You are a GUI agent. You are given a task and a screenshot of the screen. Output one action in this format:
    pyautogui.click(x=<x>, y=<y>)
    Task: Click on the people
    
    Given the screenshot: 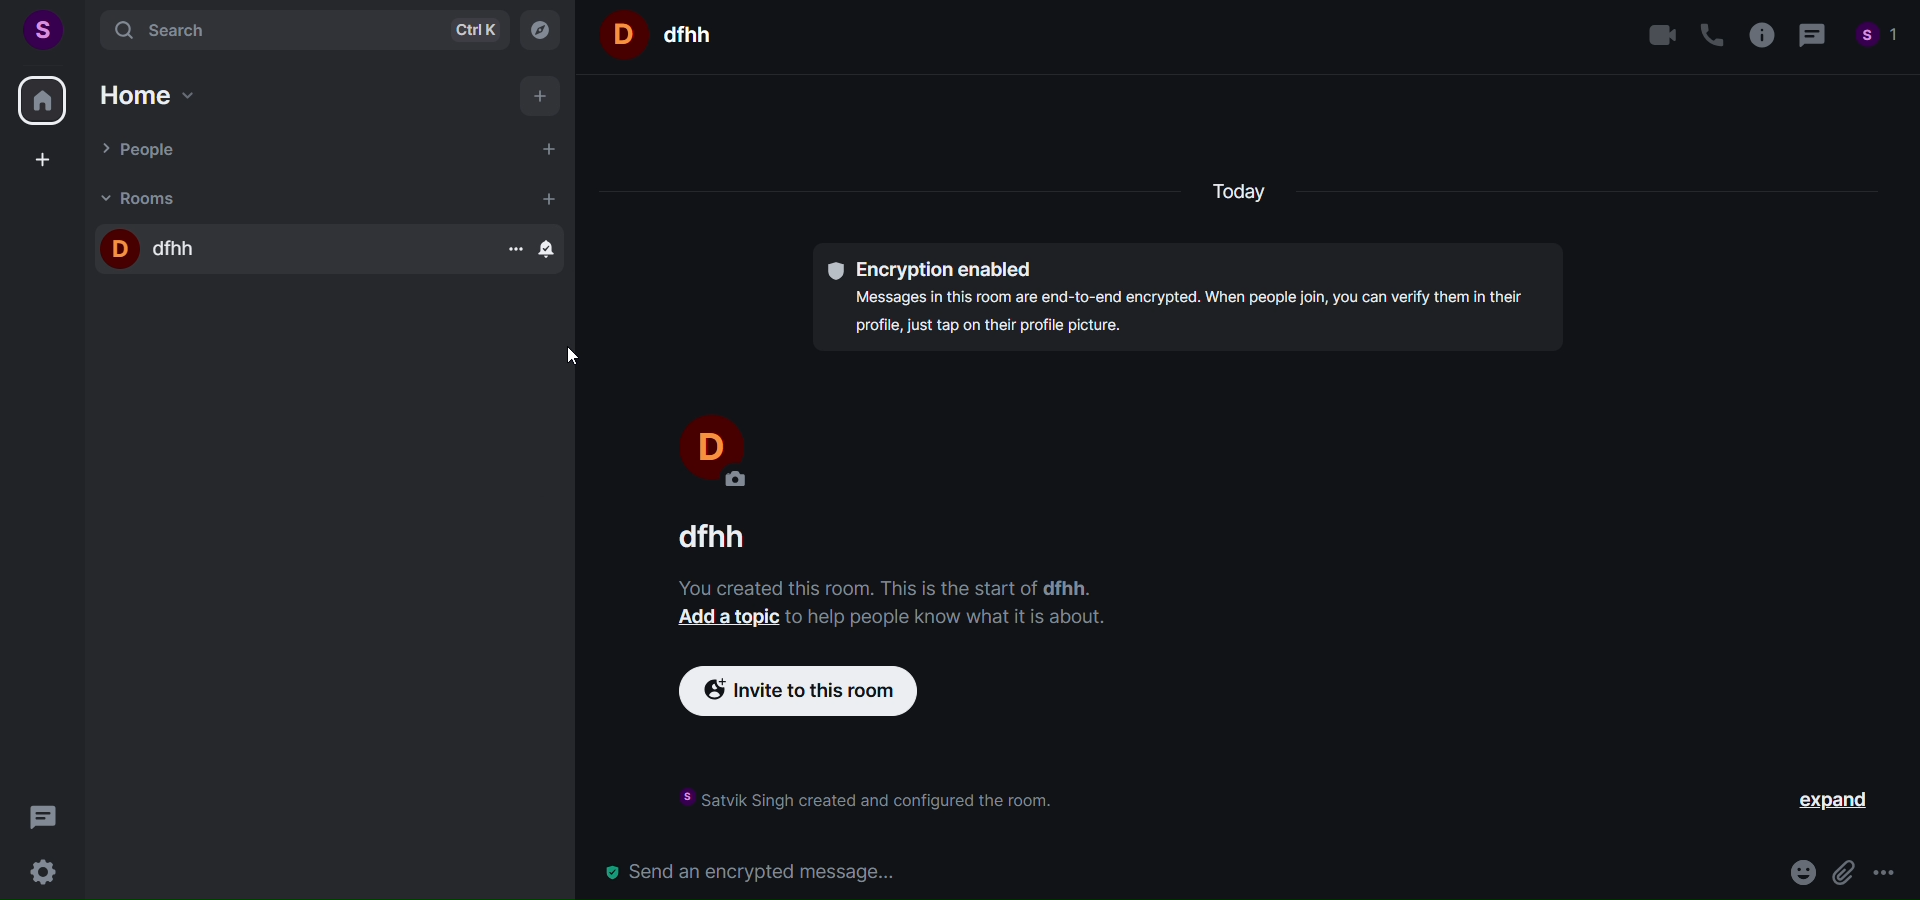 What is the action you would take?
    pyautogui.click(x=294, y=151)
    